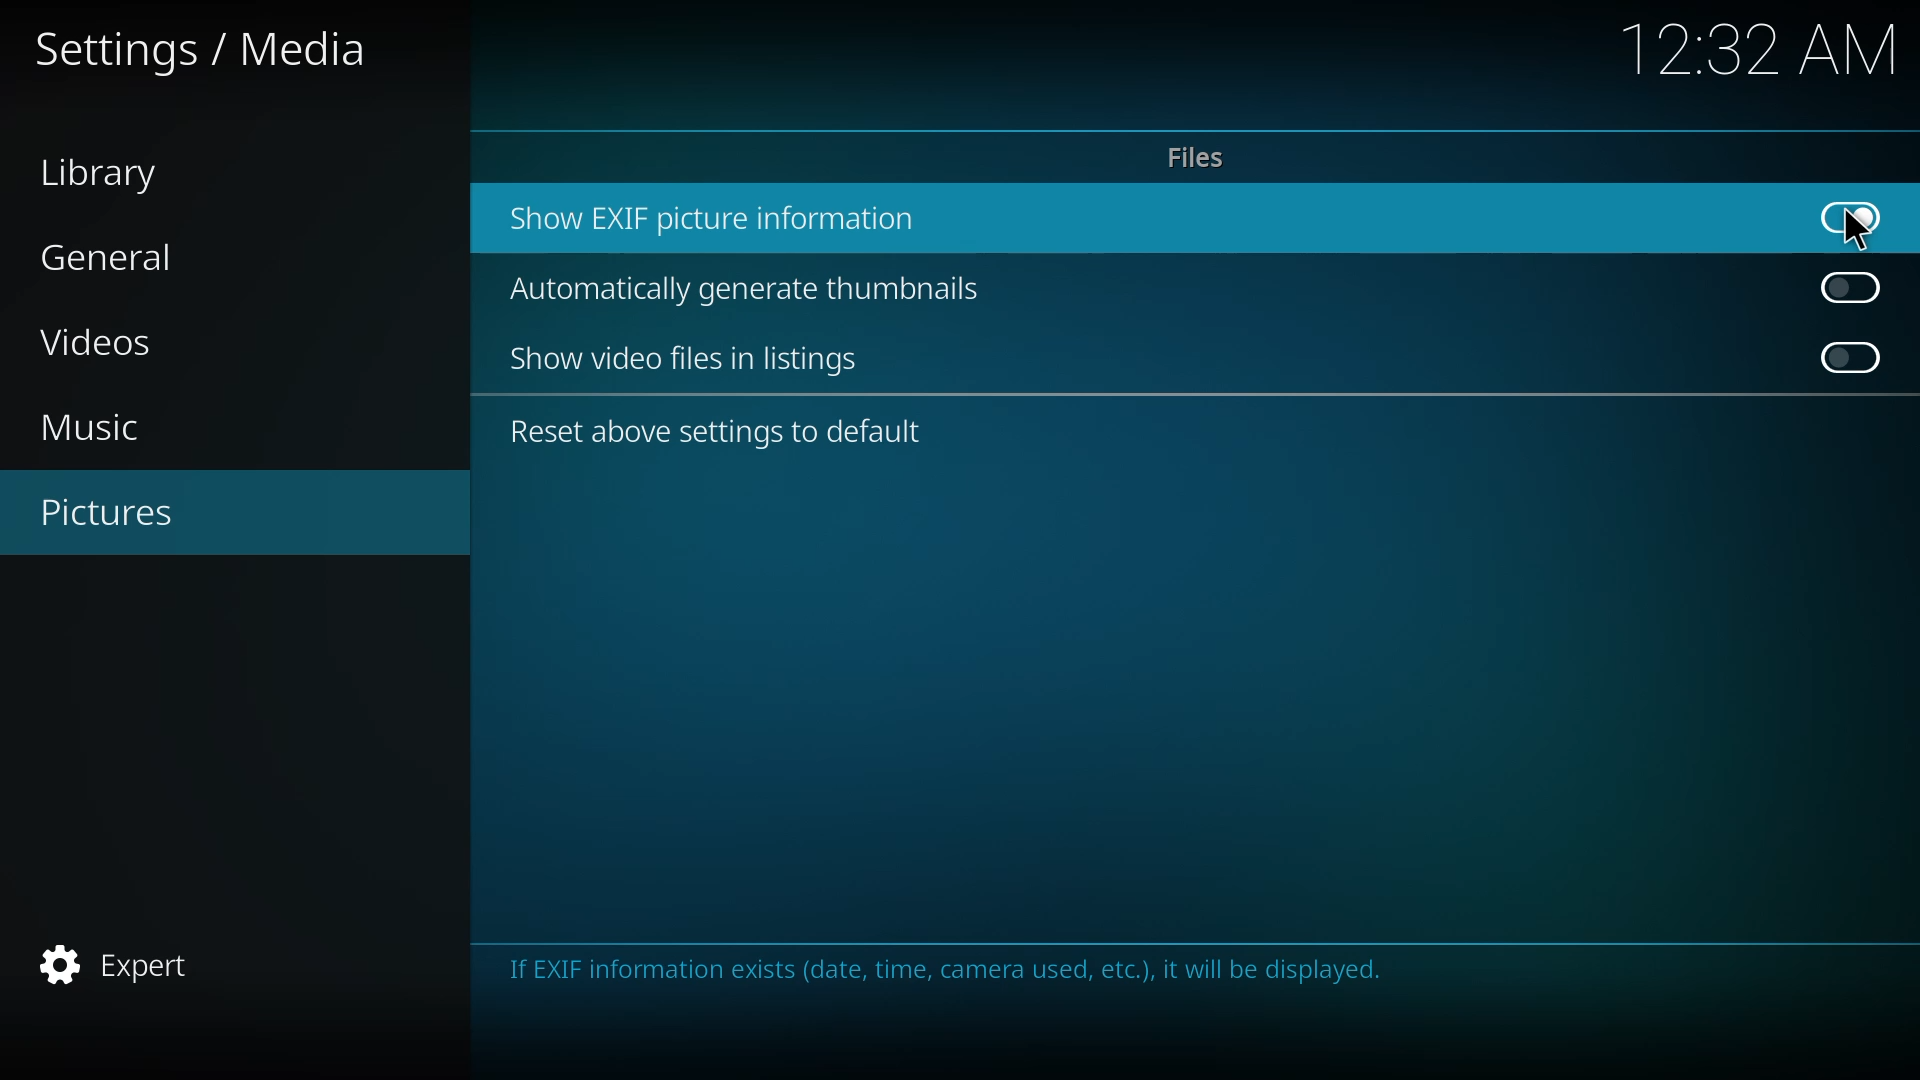 The height and width of the screenshot is (1080, 1920). What do you see at coordinates (1858, 228) in the screenshot?
I see `cursor` at bounding box center [1858, 228].